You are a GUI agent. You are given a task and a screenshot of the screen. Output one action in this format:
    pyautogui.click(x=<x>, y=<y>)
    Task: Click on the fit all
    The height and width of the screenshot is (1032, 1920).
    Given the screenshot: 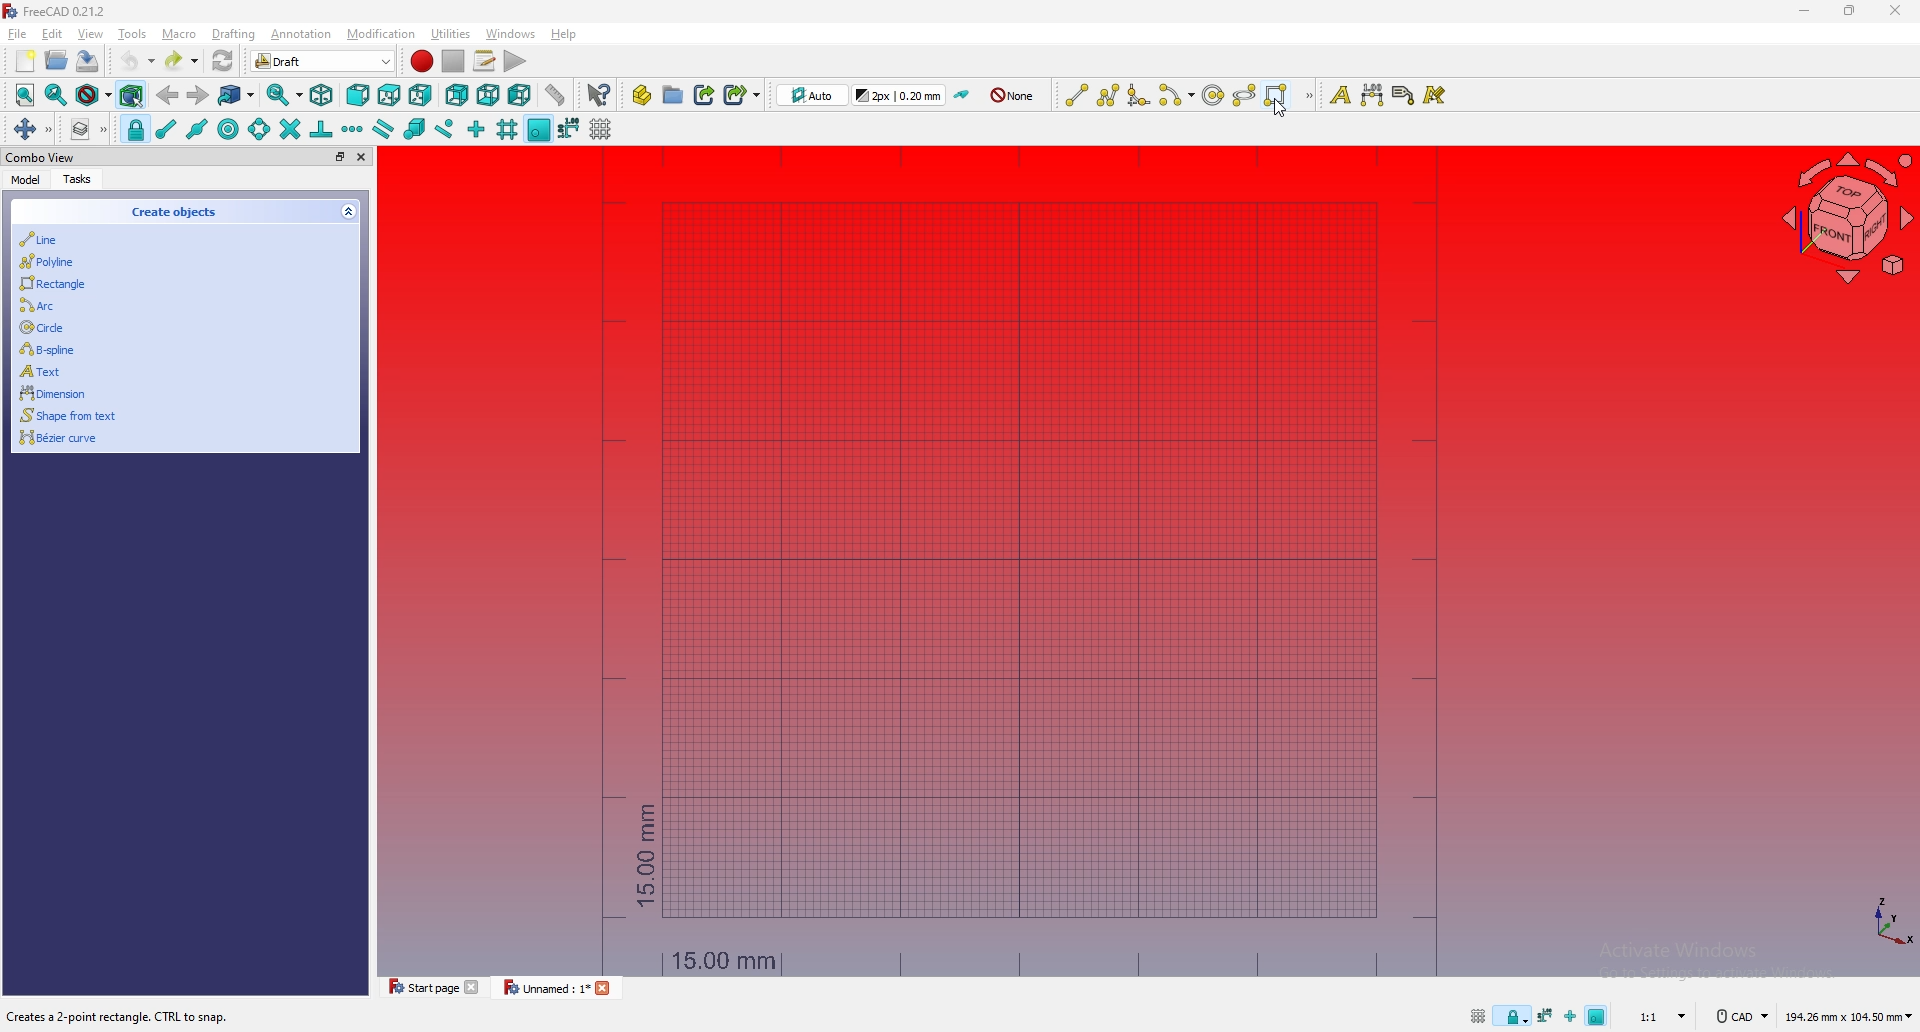 What is the action you would take?
    pyautogui.click(x=26, y=95)
    